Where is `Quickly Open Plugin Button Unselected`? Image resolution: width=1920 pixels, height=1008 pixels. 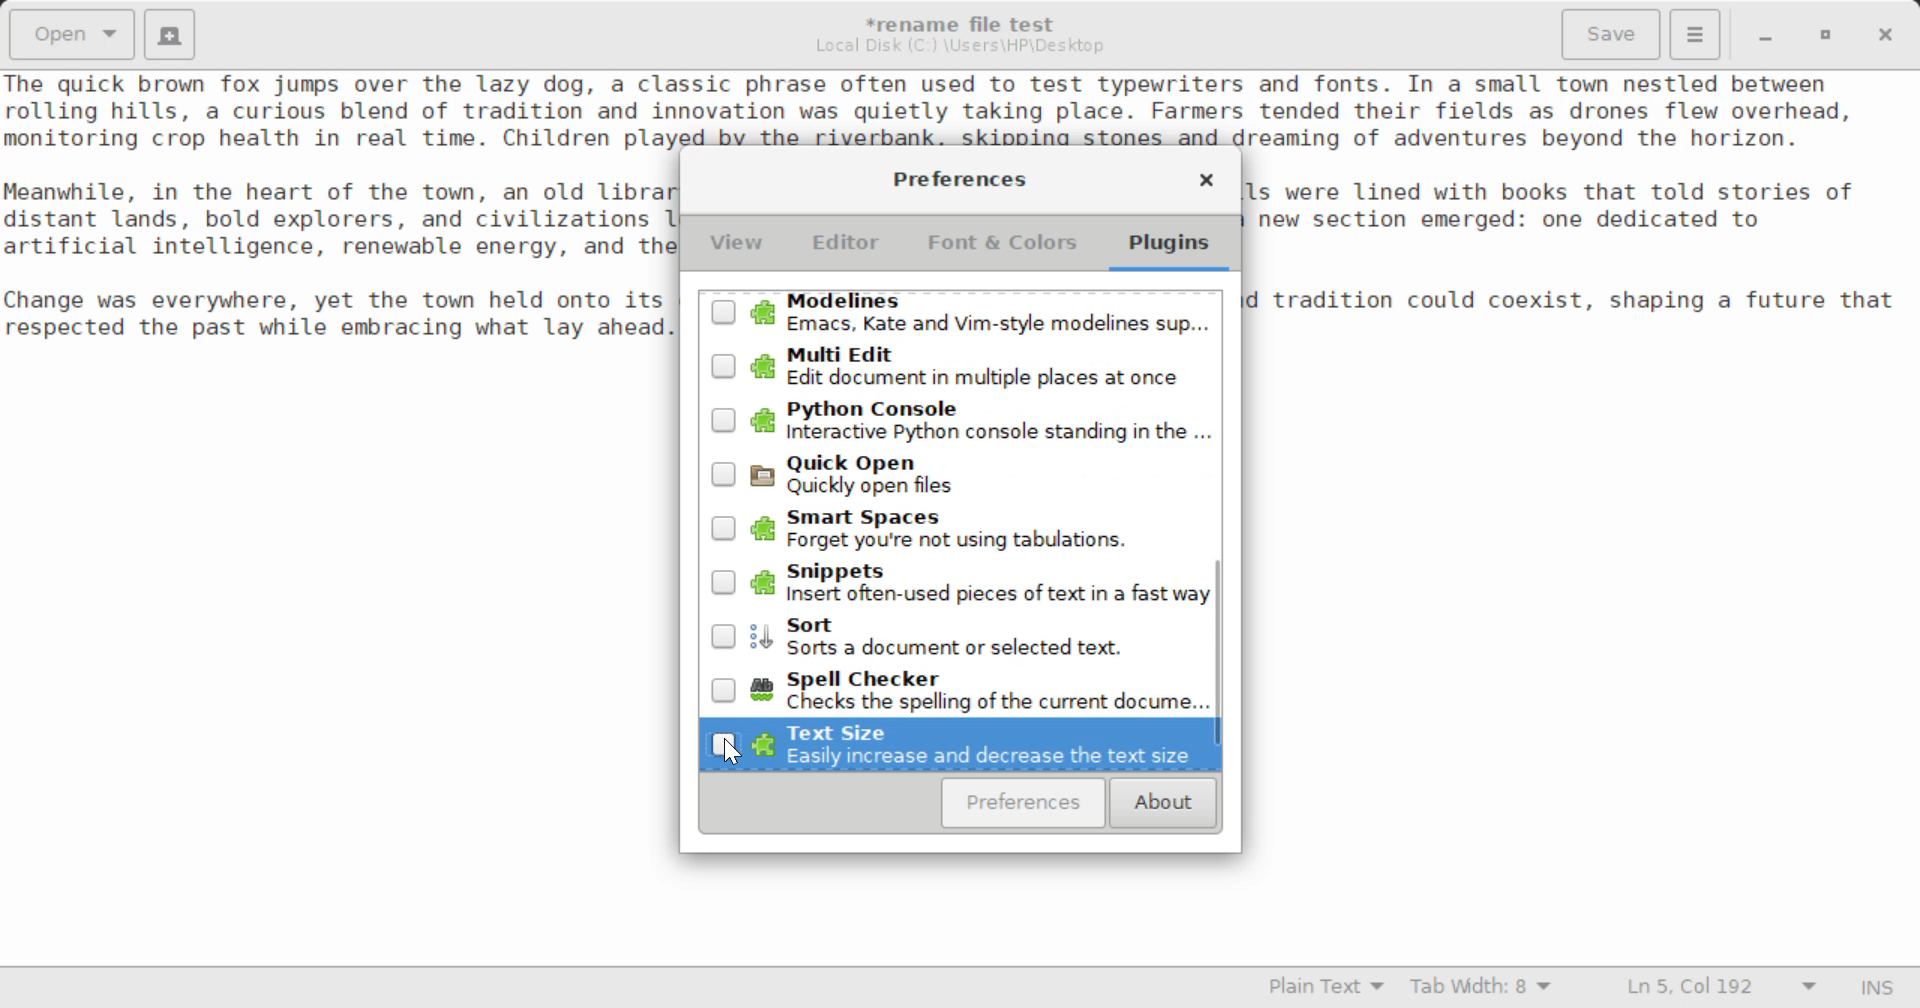
Quickly Open Plugin Button Unselected is located at coordinates (960, 476).